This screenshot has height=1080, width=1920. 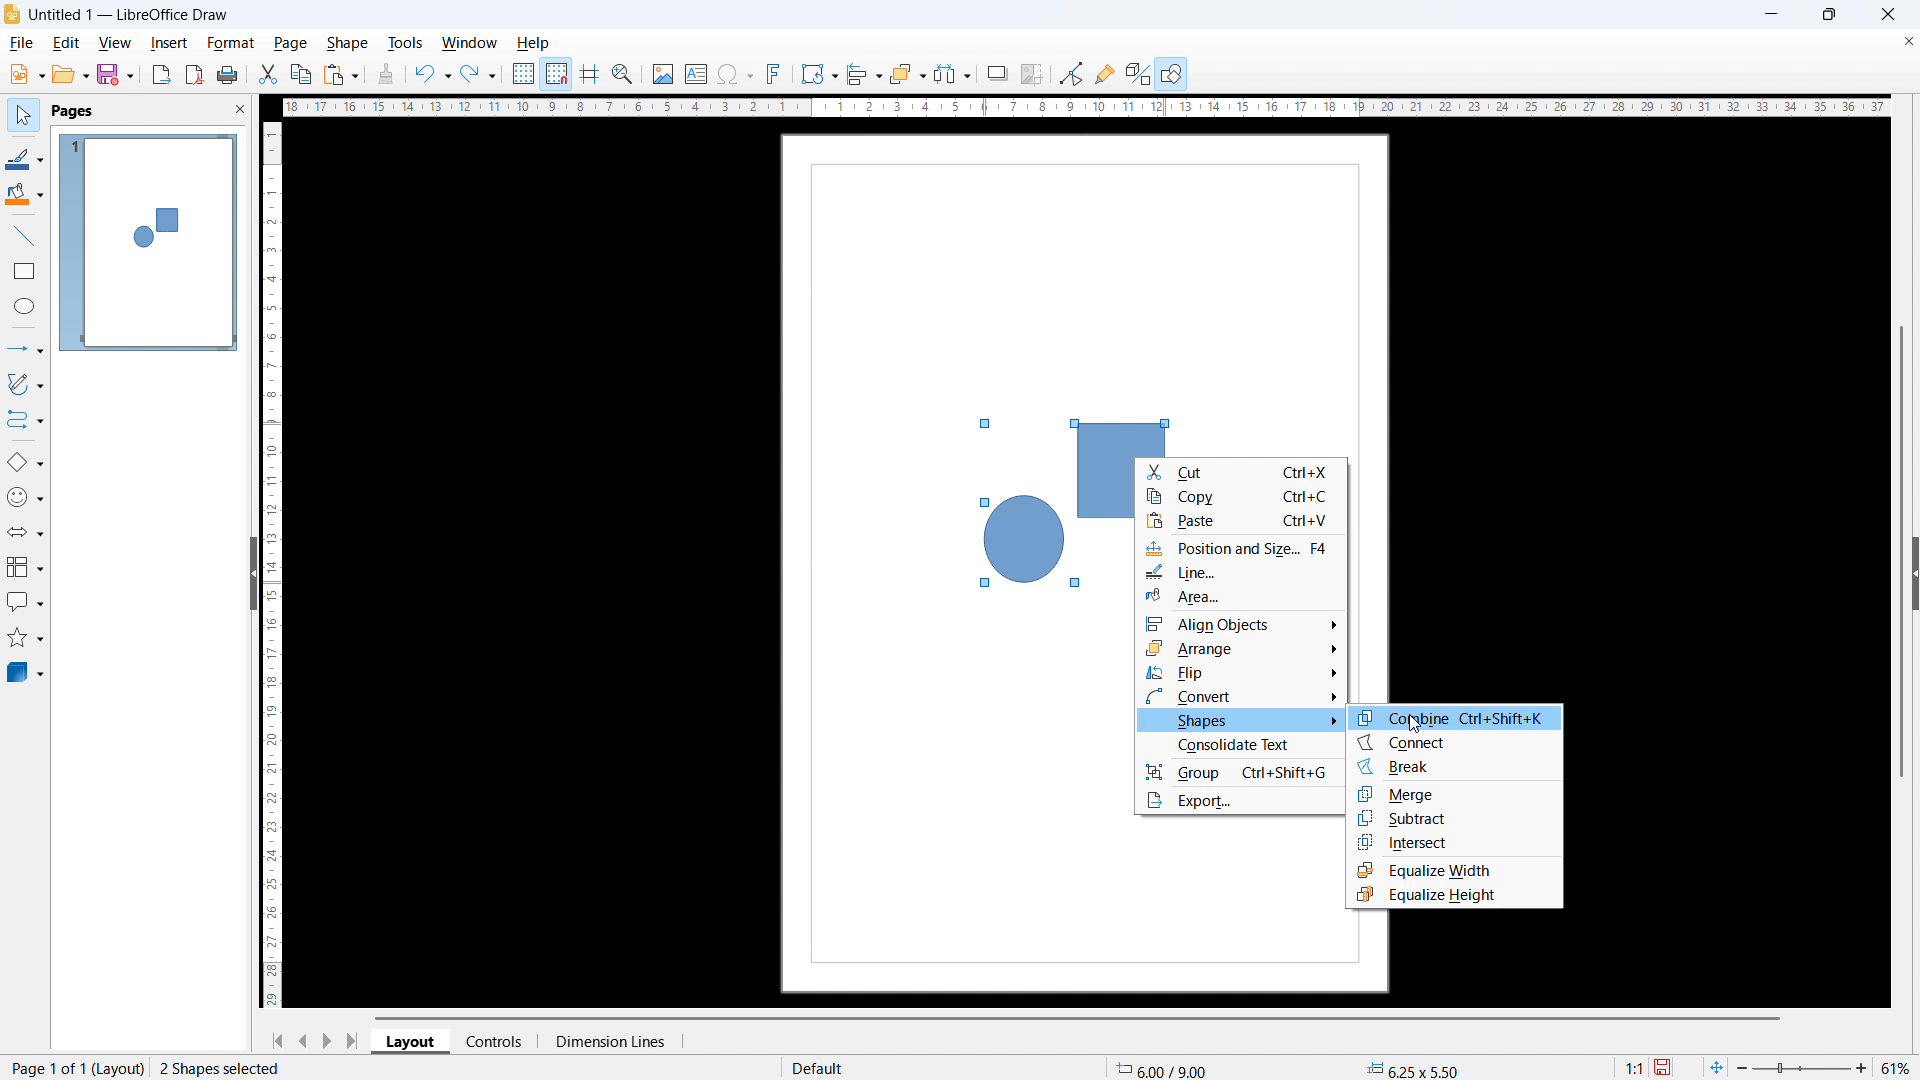 What do you see at coordinates (1175, 73) in the screenshot?
I see `open draw functions` at bounding box center [1175, 73].